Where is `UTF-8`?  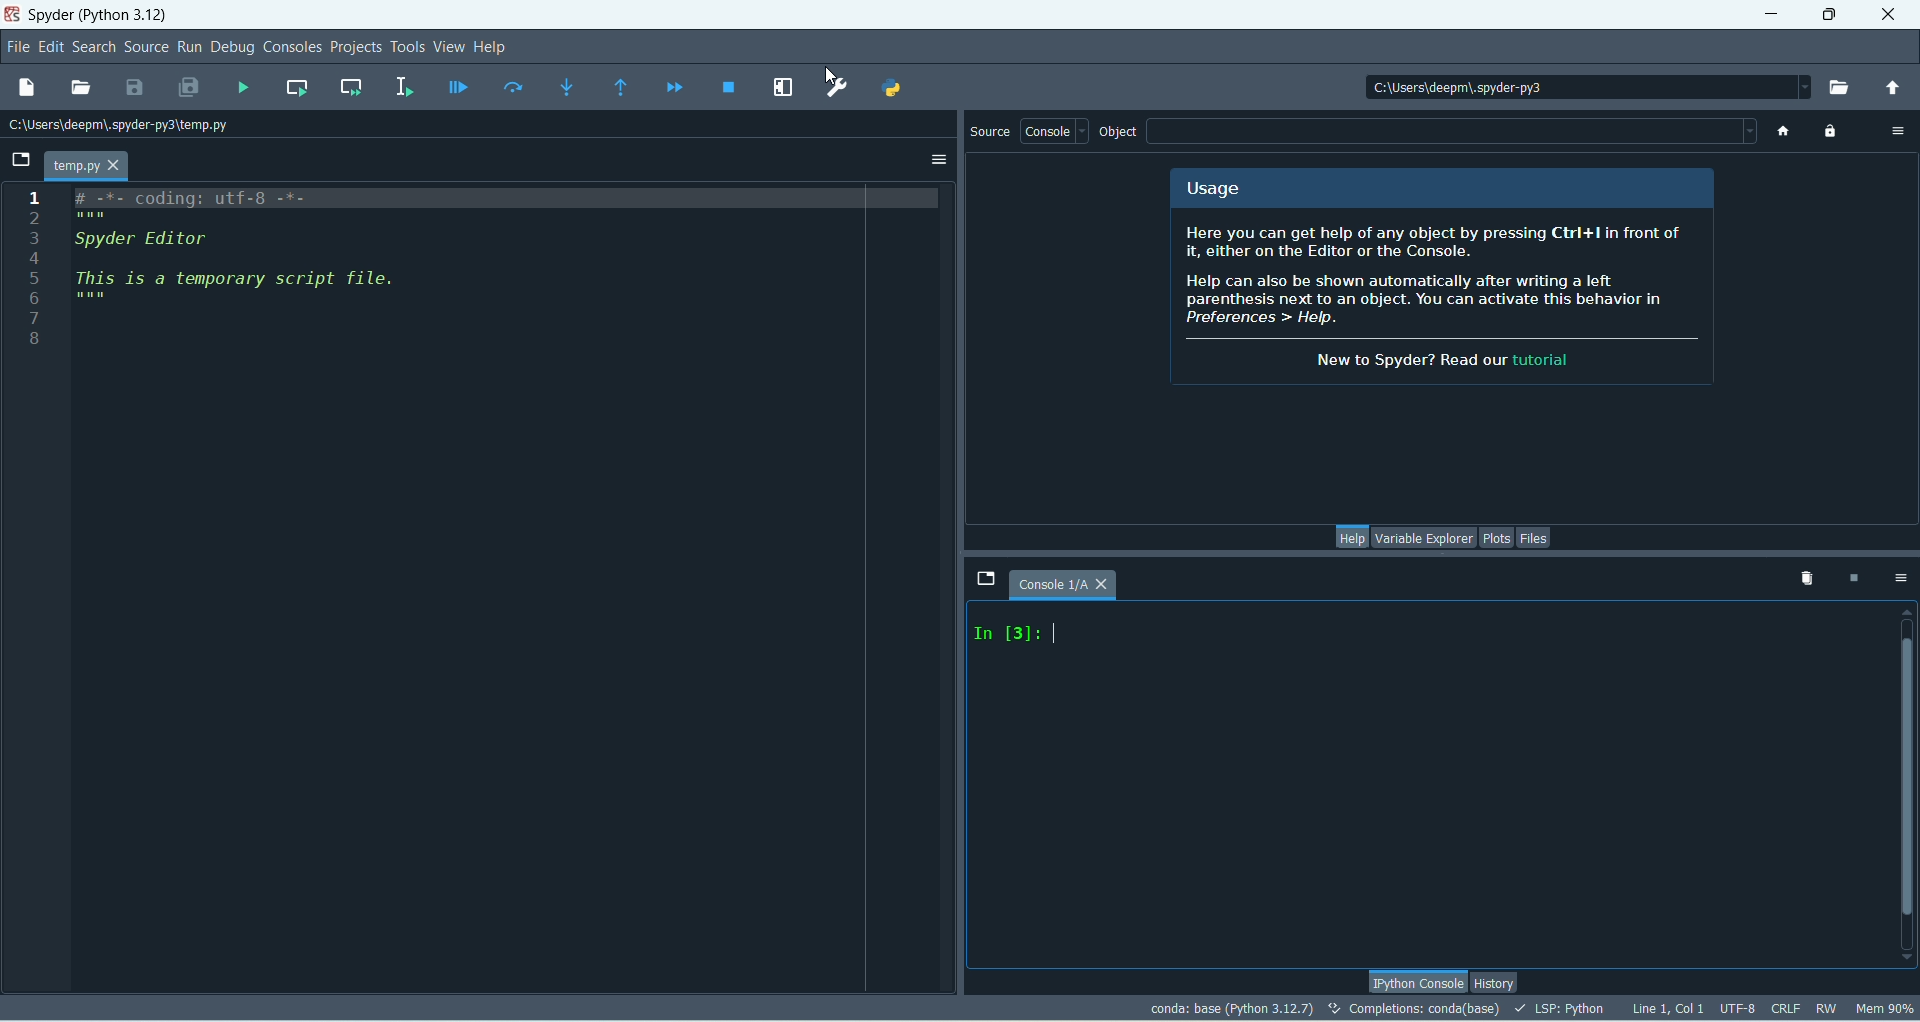
UTF-8 is located at coordinates (1739, 1008).